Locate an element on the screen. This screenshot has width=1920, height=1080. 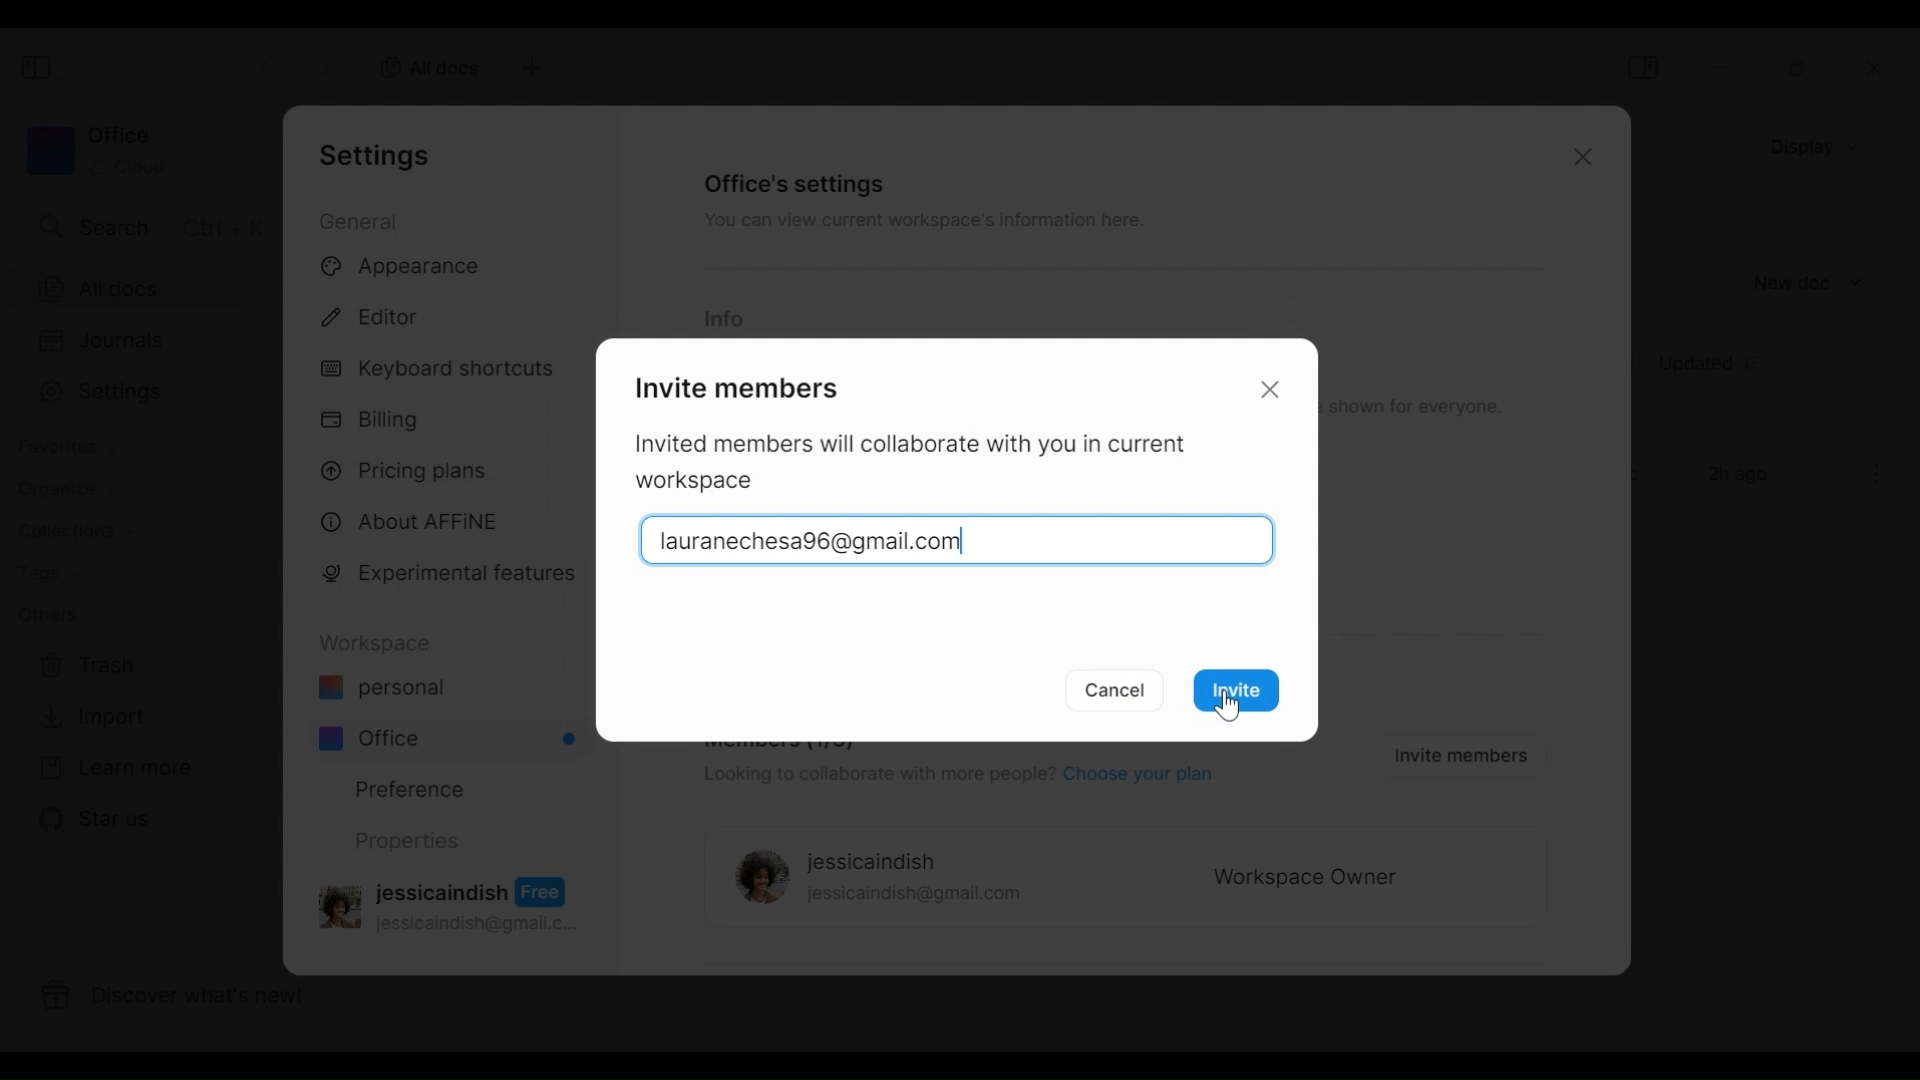
2h ago is located at coordinates (1742, 476).